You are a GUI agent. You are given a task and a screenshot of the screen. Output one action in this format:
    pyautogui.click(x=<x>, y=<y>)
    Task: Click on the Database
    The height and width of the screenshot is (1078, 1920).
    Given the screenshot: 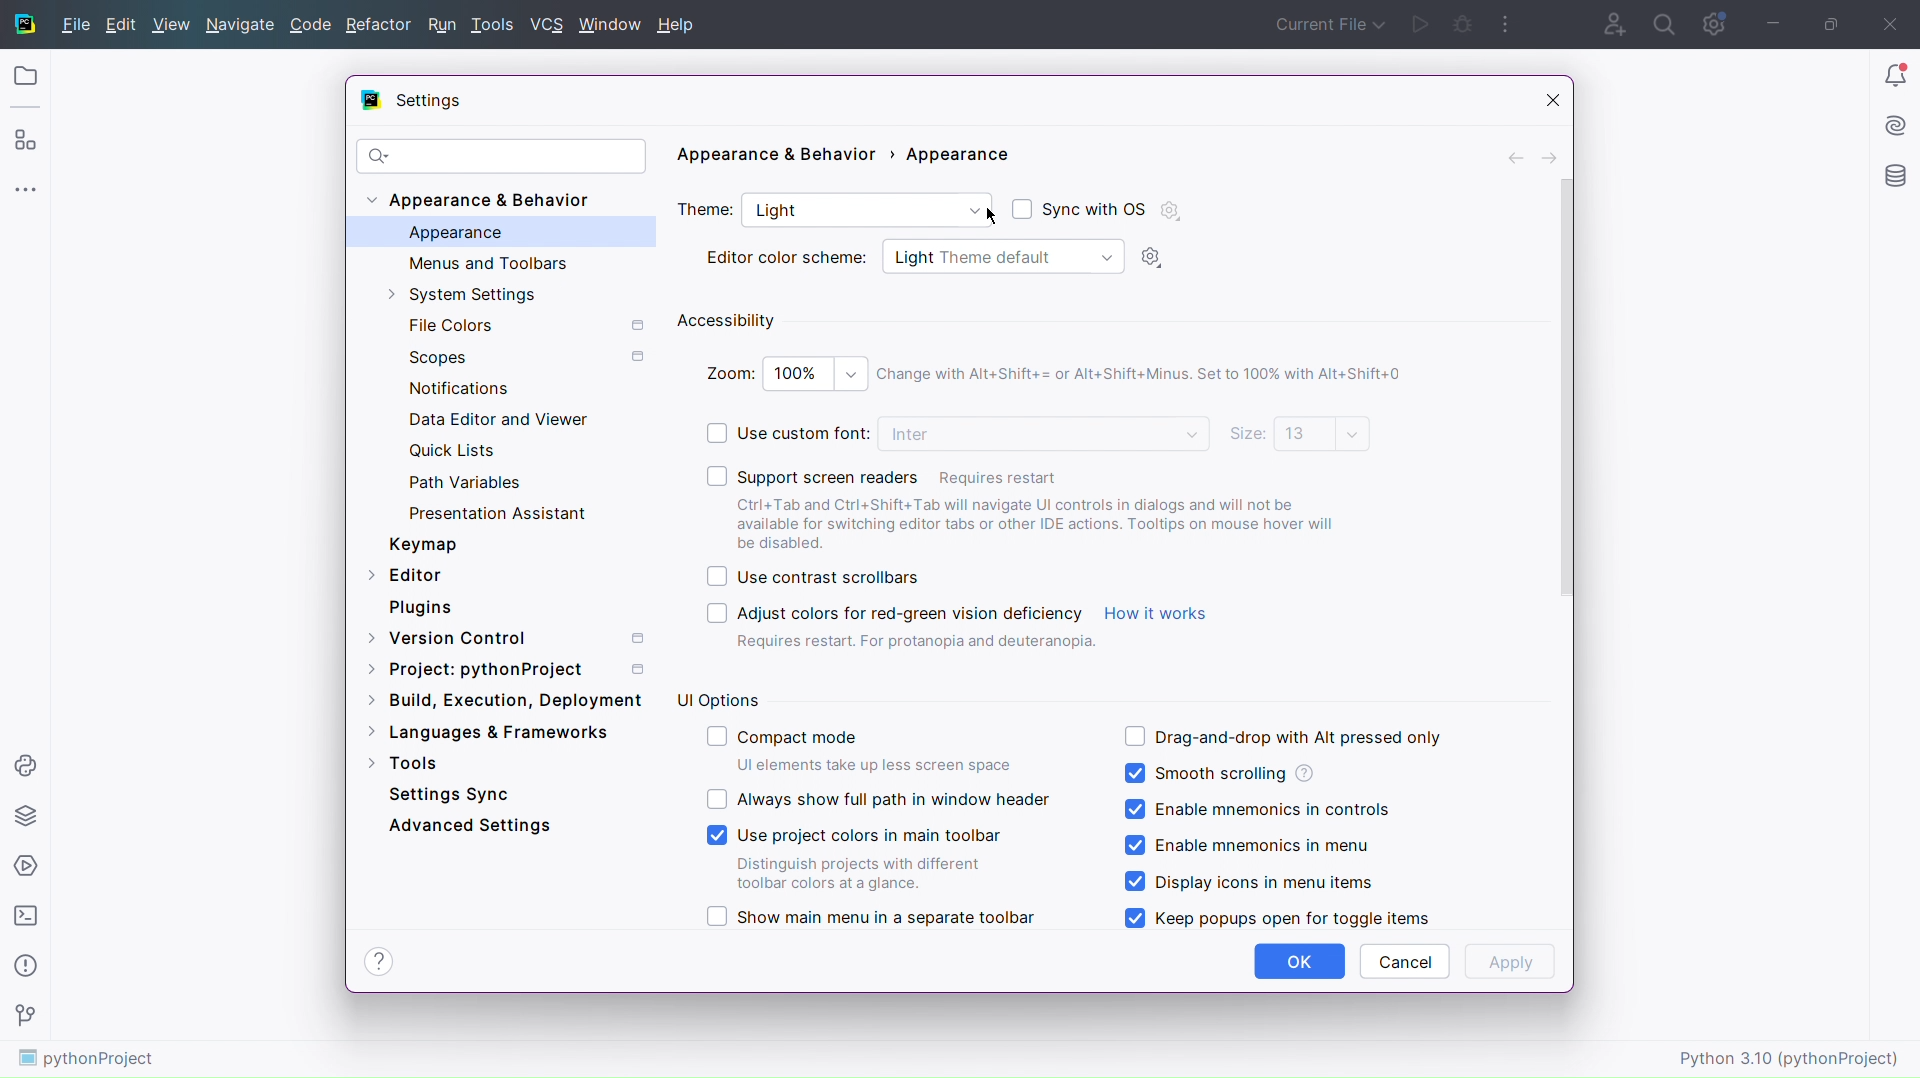 What is the action you would take?
    pyautogui.click(x=1897, y=178)
    